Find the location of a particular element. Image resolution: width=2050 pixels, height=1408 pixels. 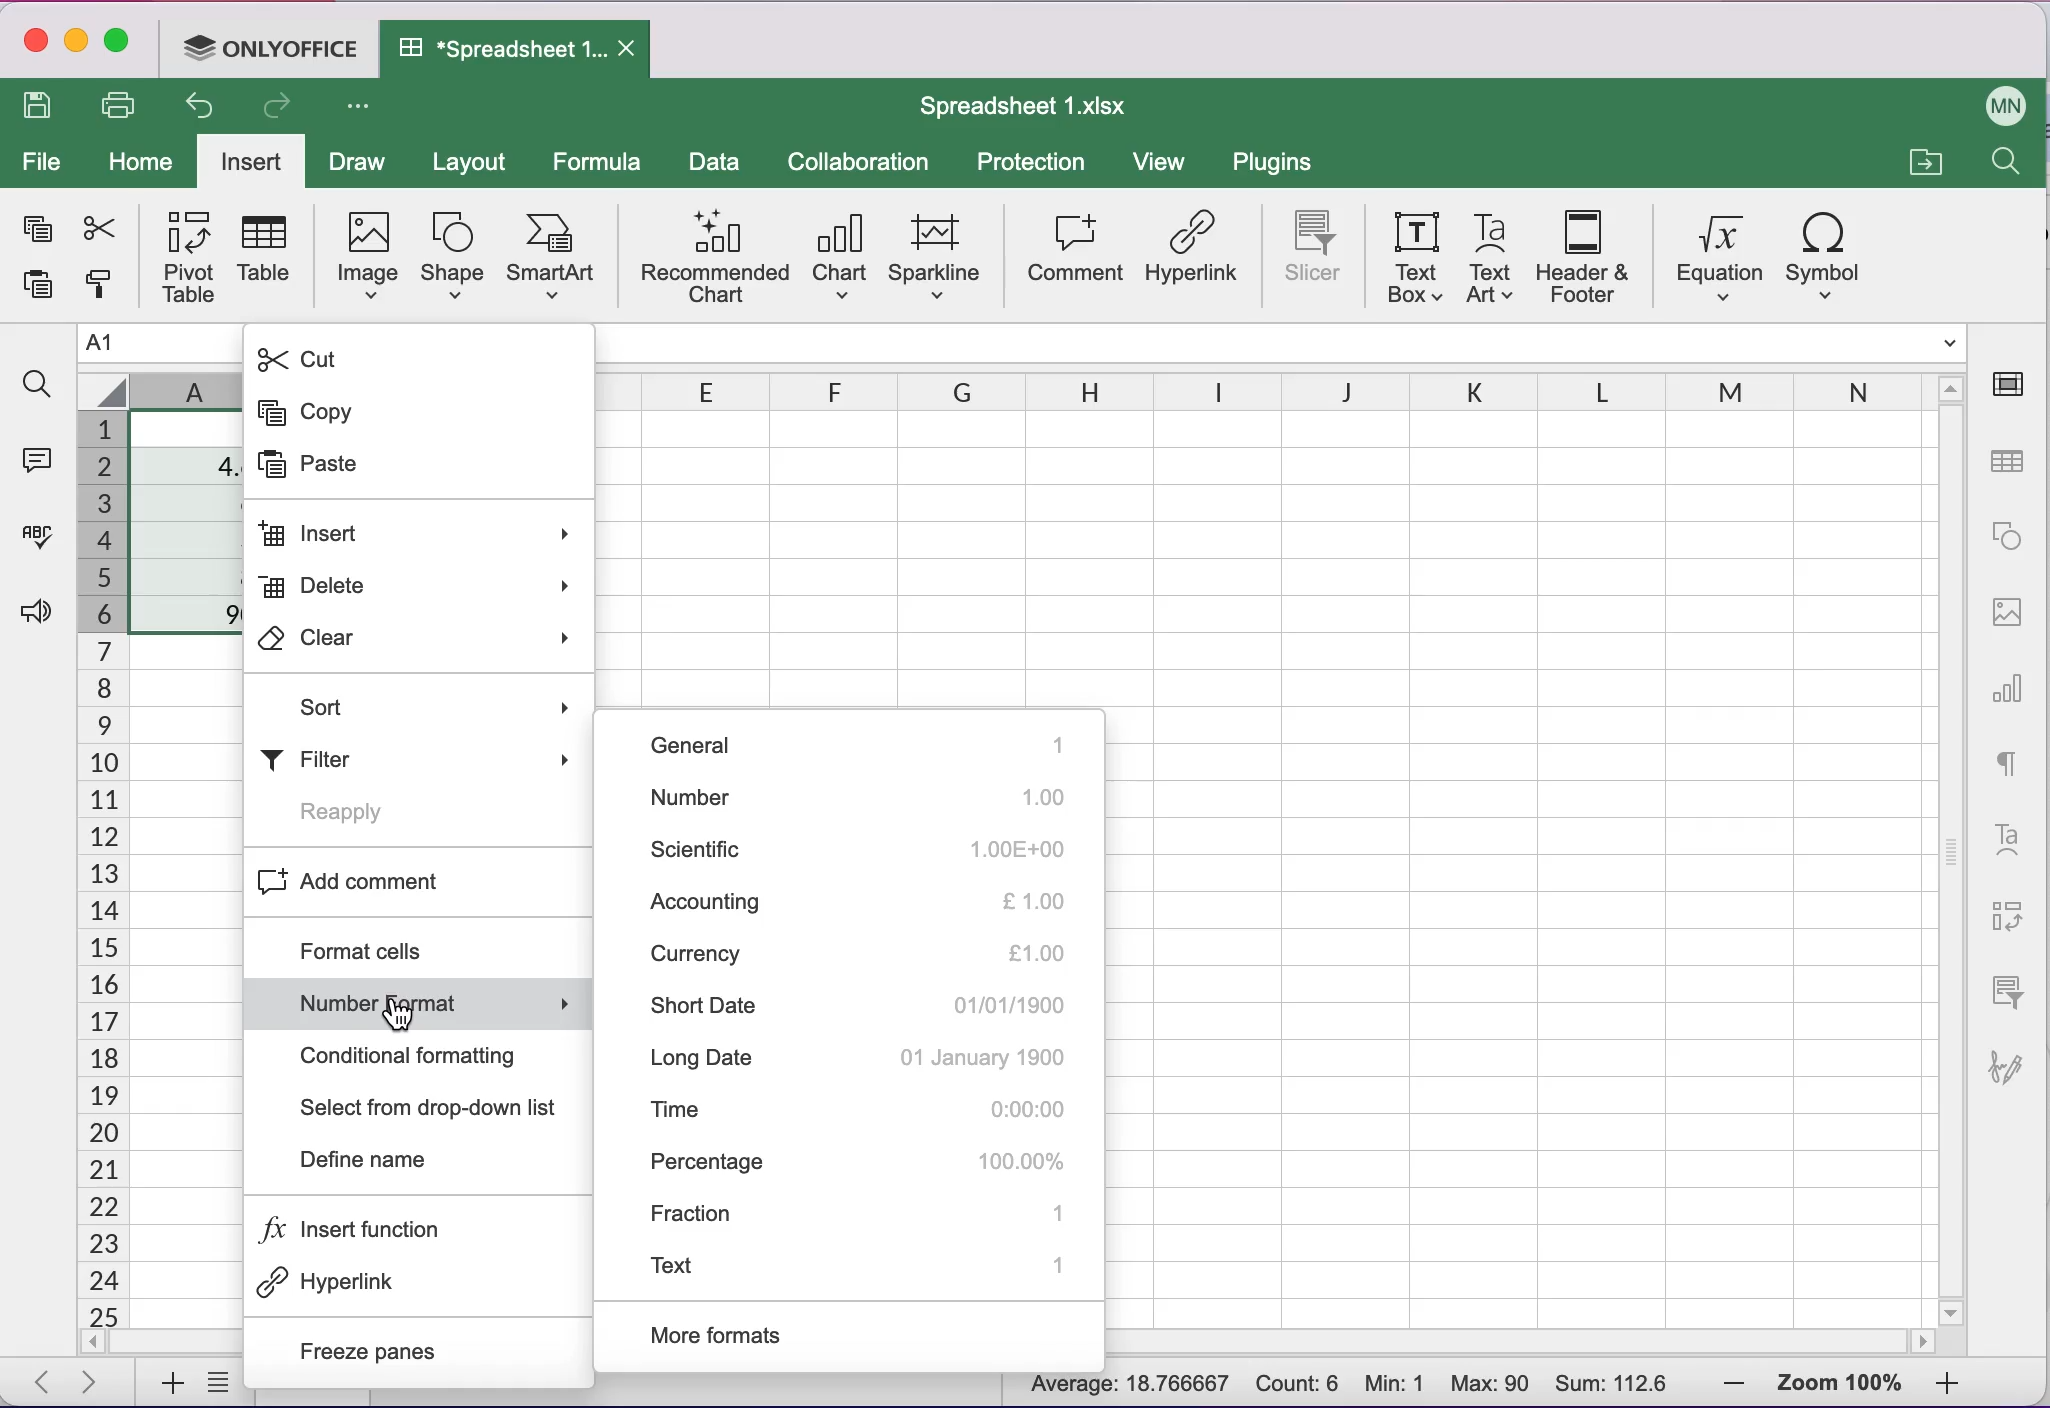

Cursor is located at coordinates (414, 1008).